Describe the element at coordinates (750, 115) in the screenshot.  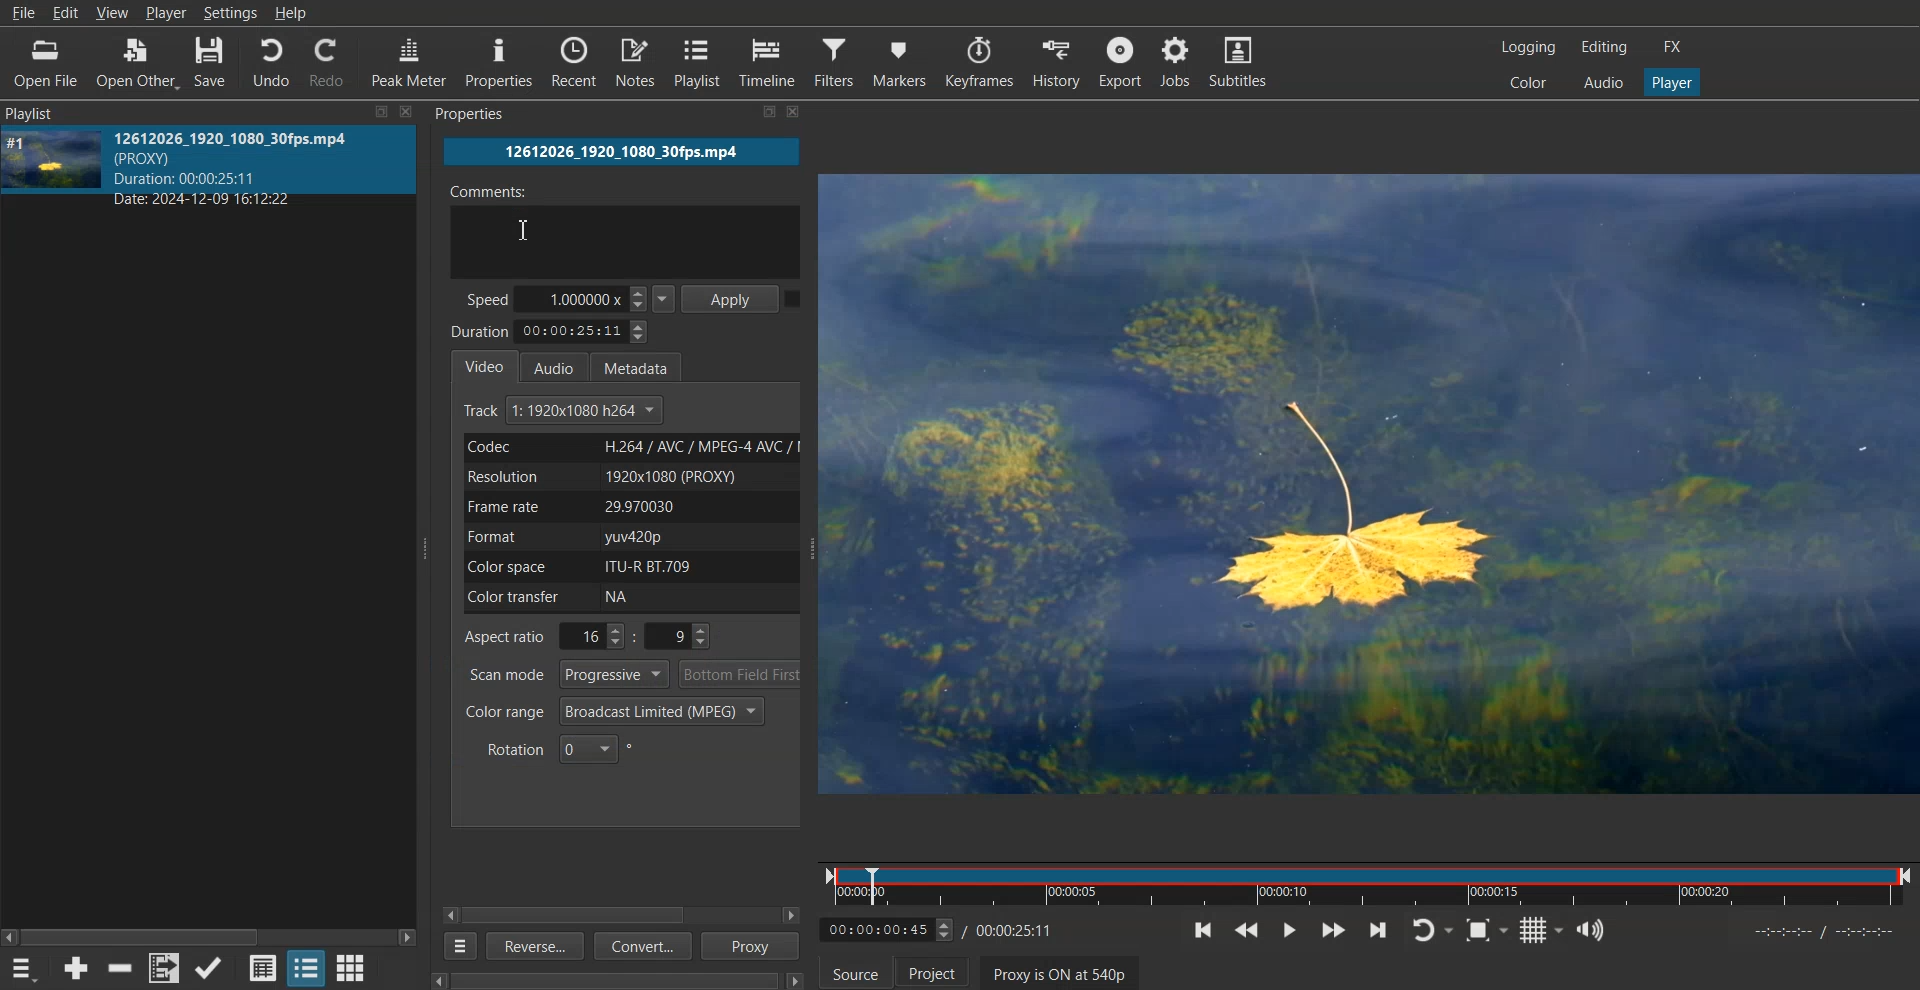
I see `resize` at that location.